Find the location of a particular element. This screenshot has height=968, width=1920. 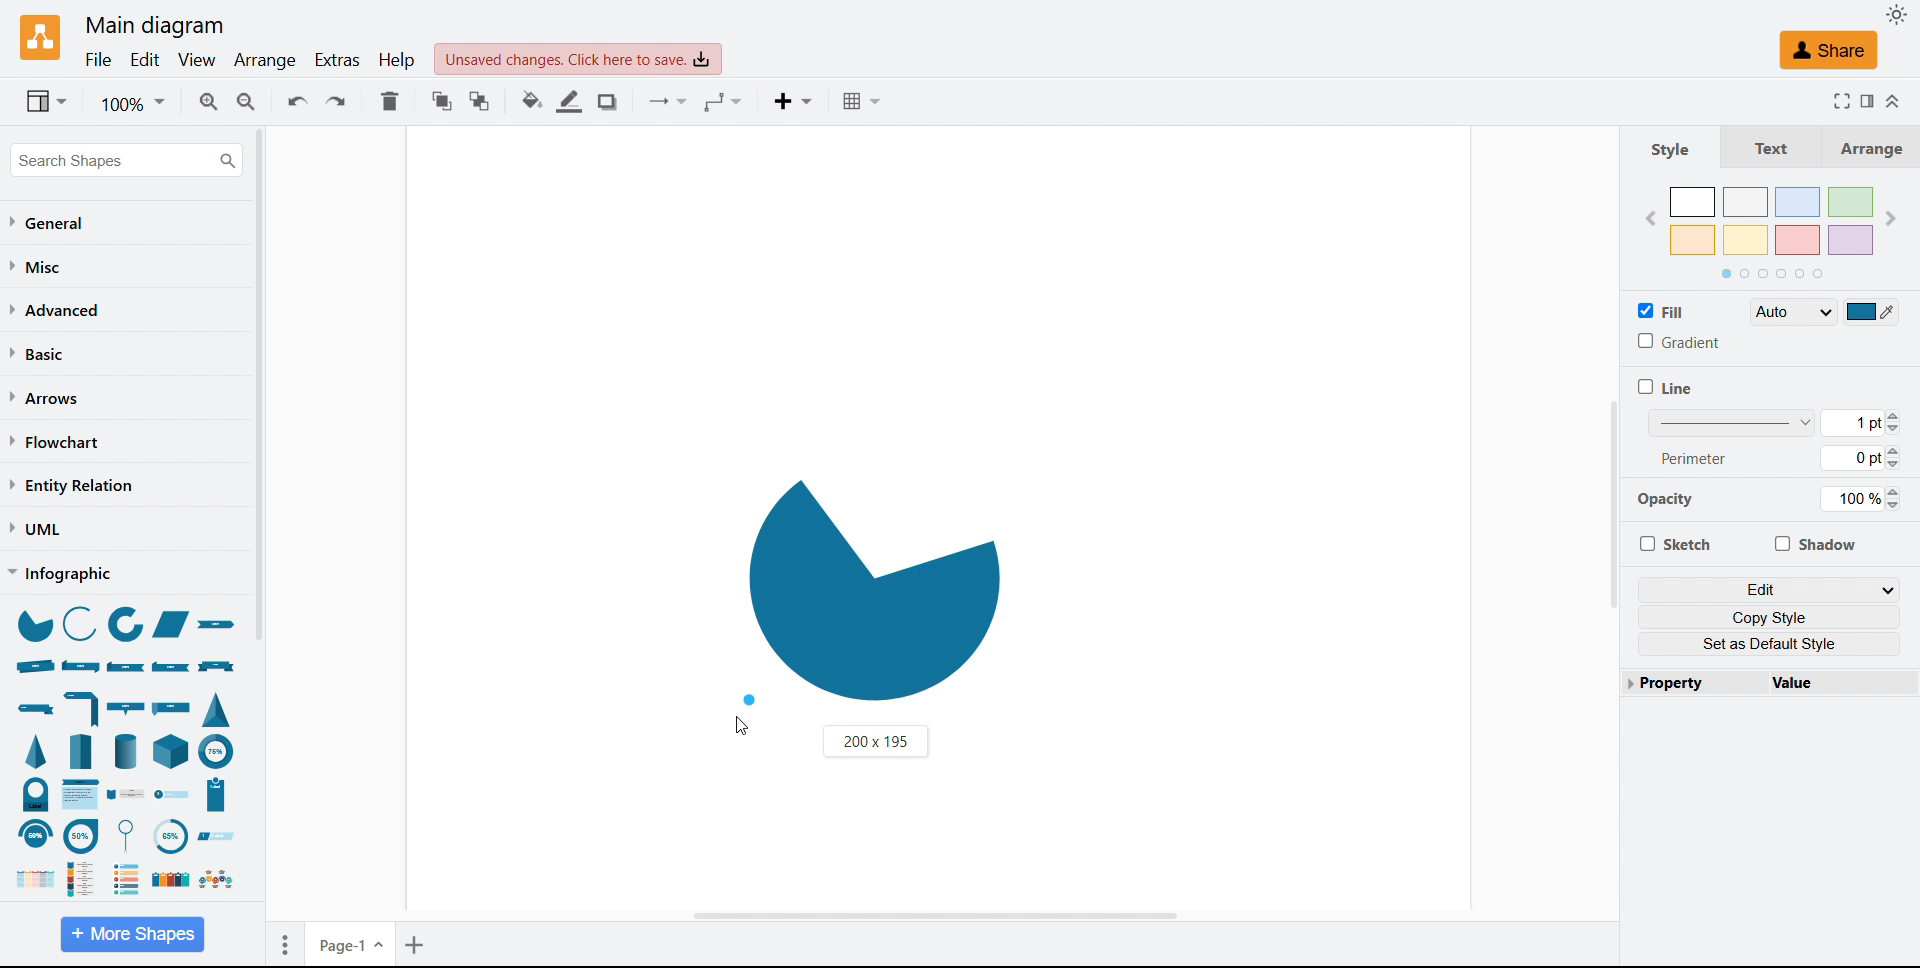

Gradient  is located at coordinates (1678, 341).